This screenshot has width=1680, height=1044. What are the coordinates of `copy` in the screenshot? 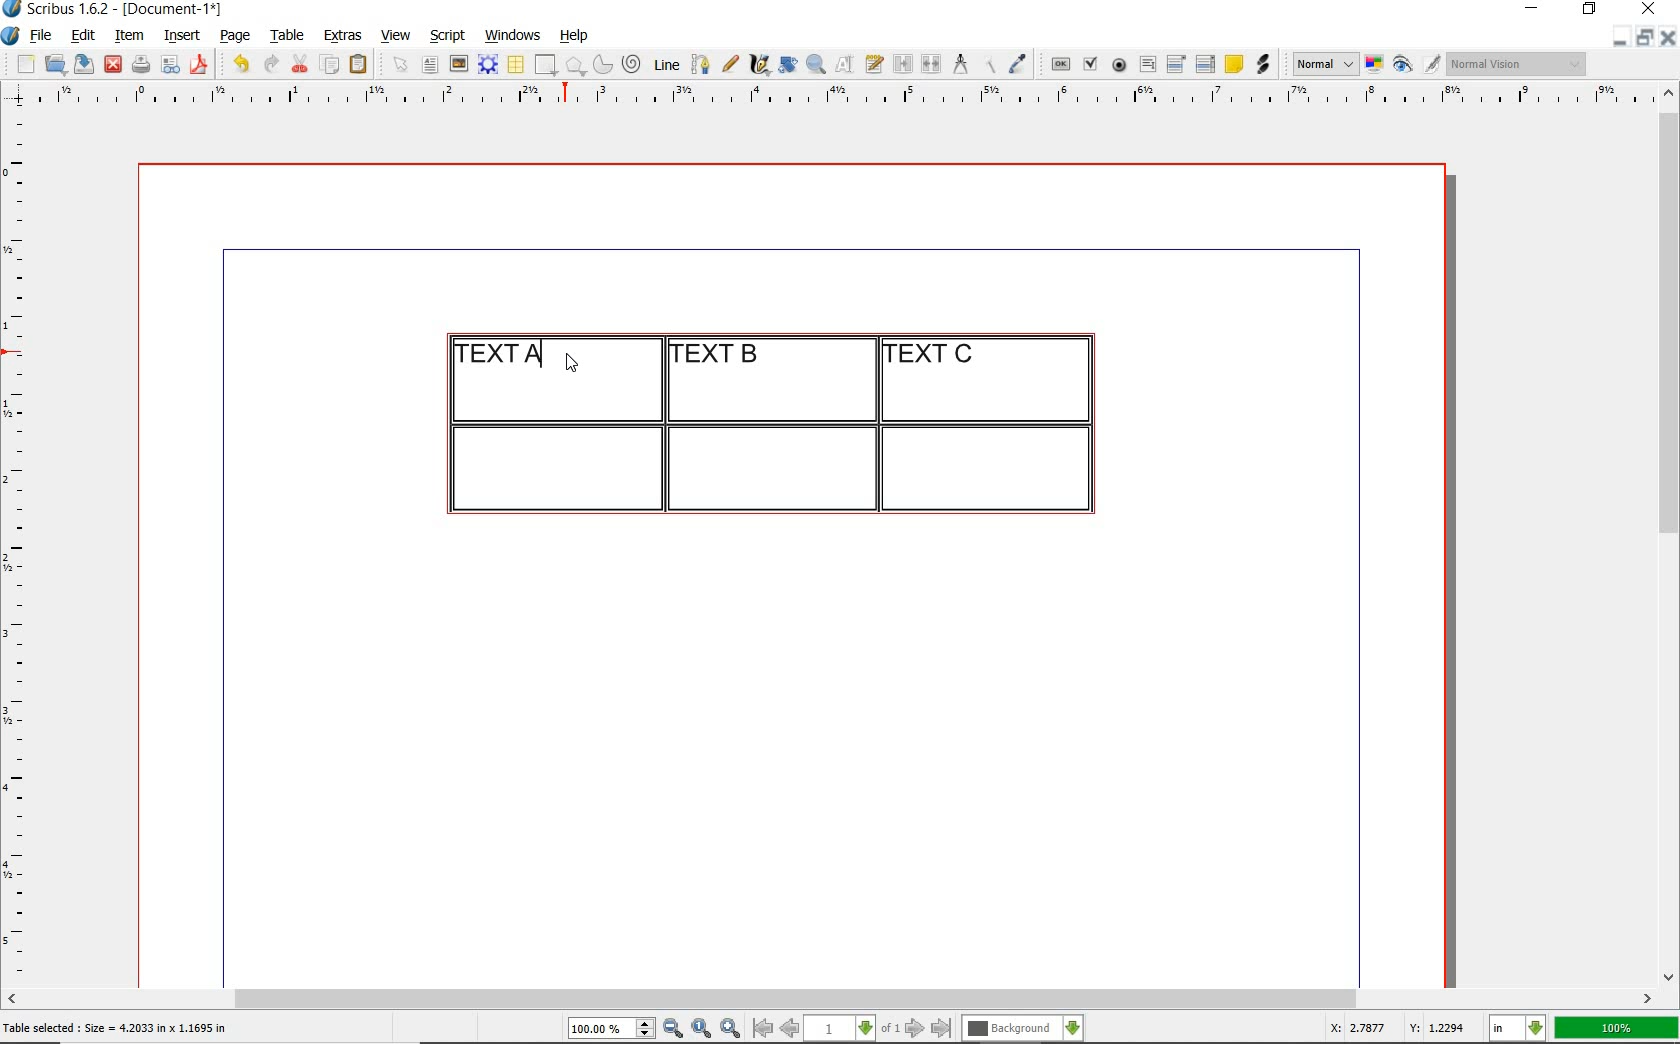 It's located at (331, 66).